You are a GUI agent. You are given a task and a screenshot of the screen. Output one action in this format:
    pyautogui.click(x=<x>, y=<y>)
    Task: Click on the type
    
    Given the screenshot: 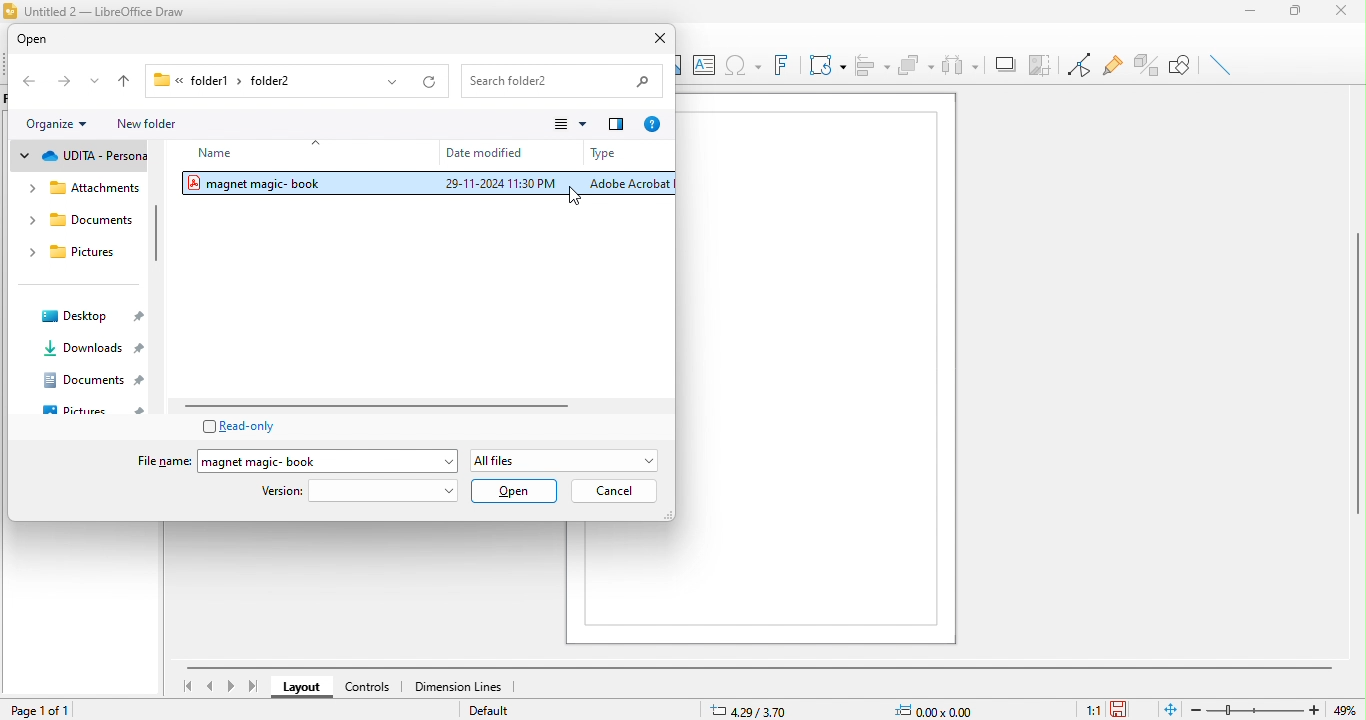 What is the action you would take?
    pyautogui.click(x=623, y=155)
    